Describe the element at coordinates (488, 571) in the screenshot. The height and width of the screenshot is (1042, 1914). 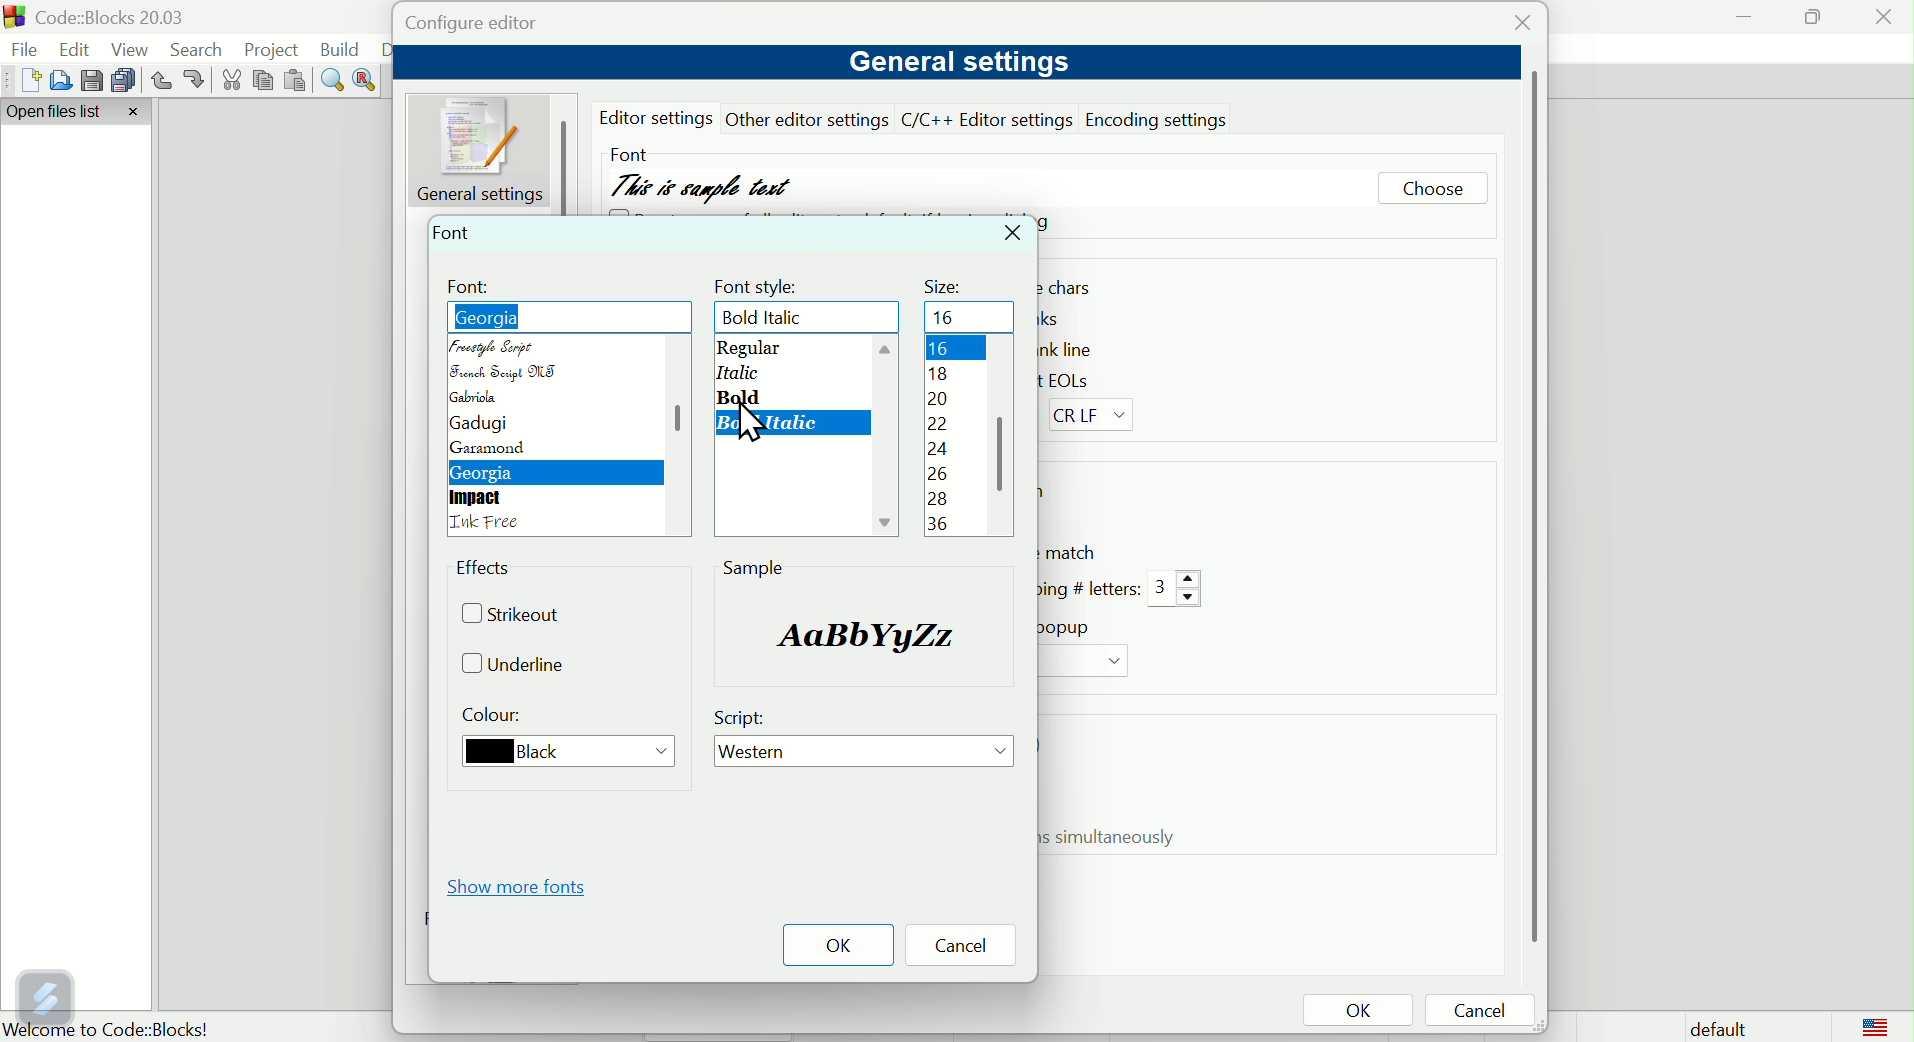
I see `Effects` at that location.